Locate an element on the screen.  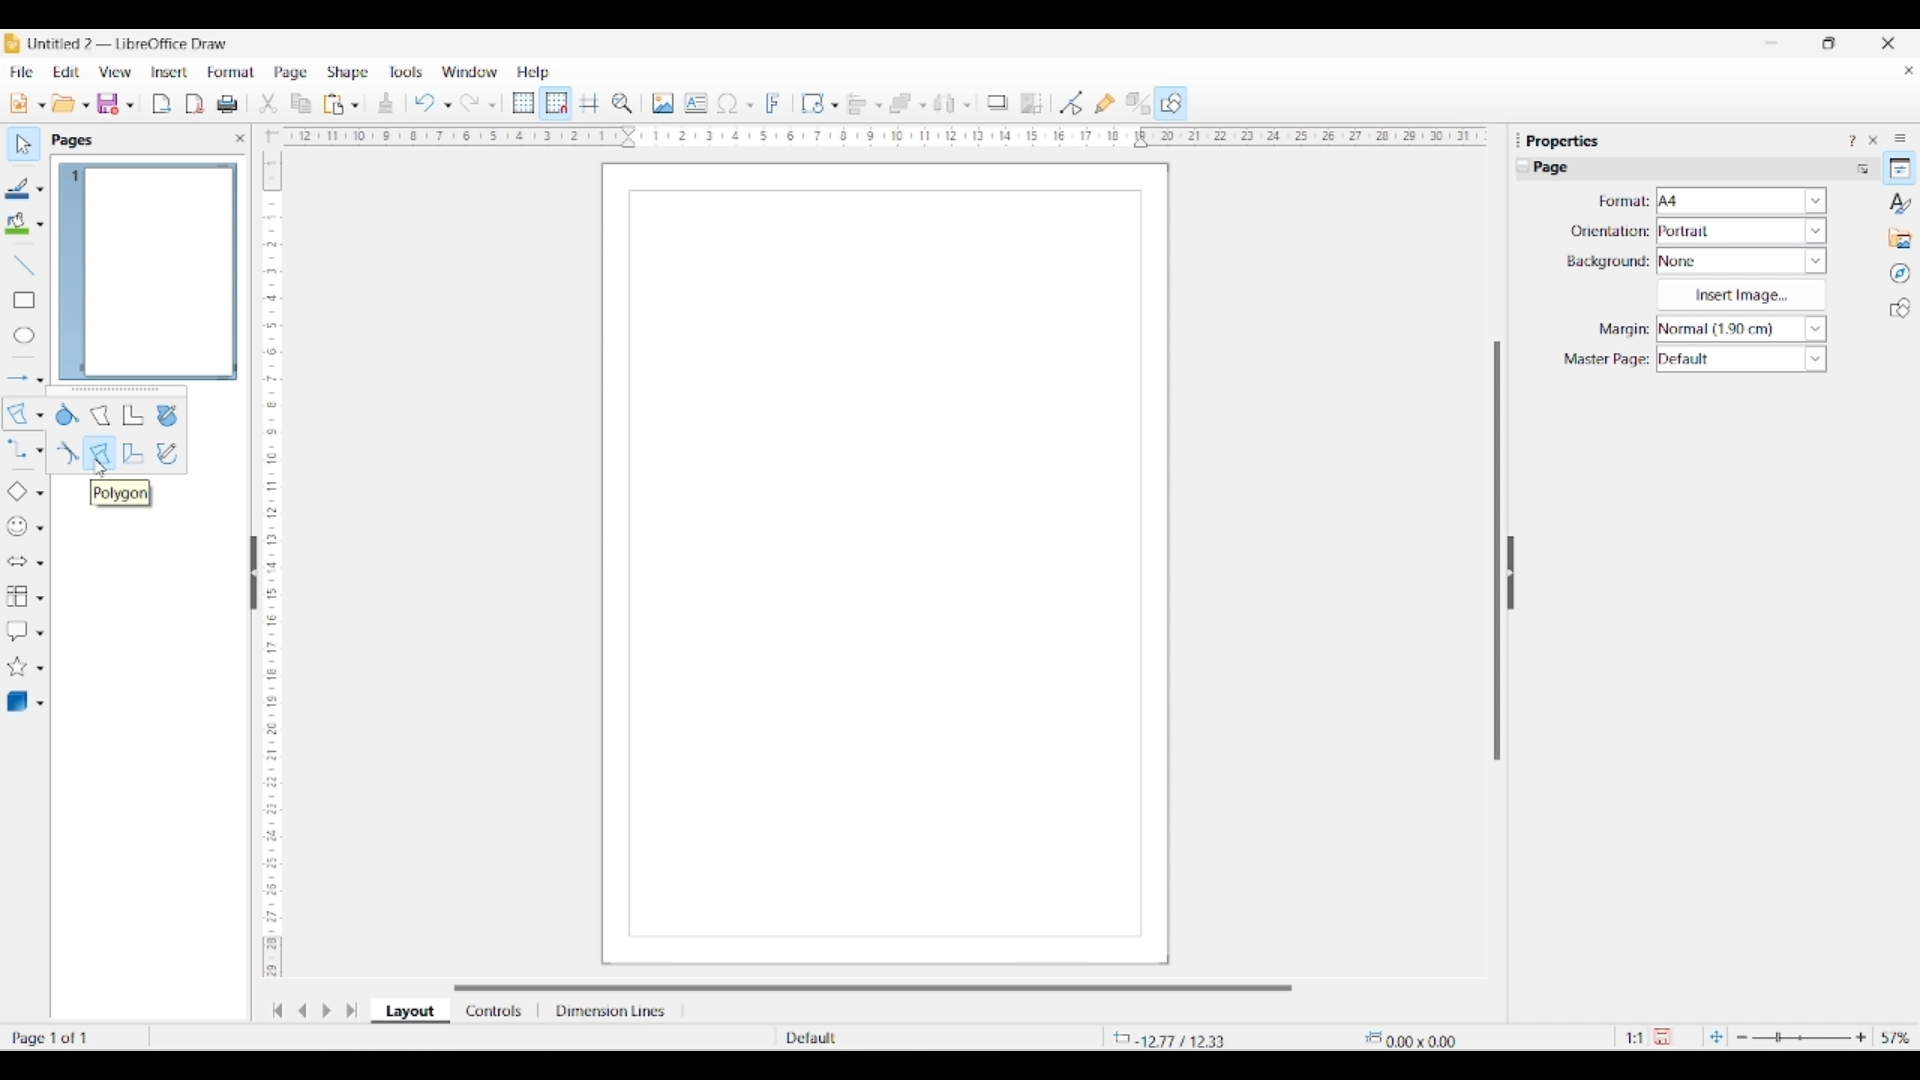
Selected flowchart is located at coordinates (17, 597).